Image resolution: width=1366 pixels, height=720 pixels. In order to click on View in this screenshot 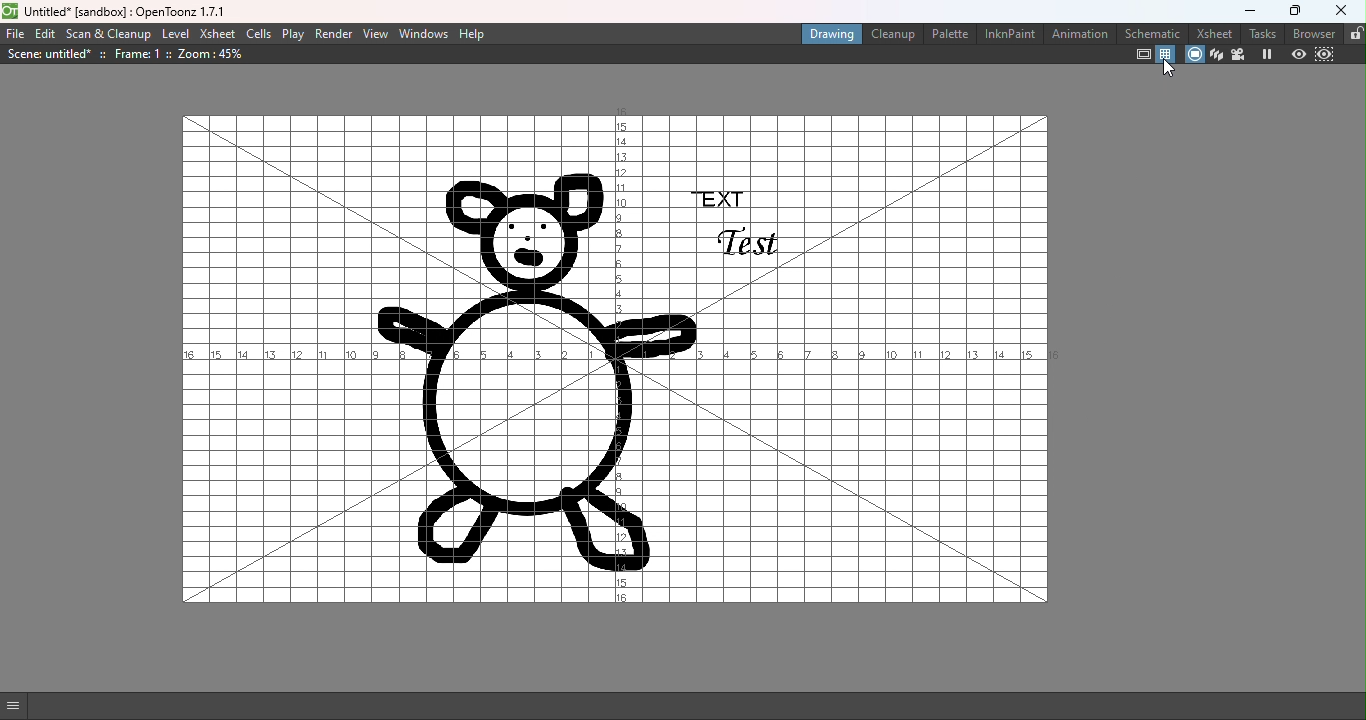, I will do `click(375, 33)`.